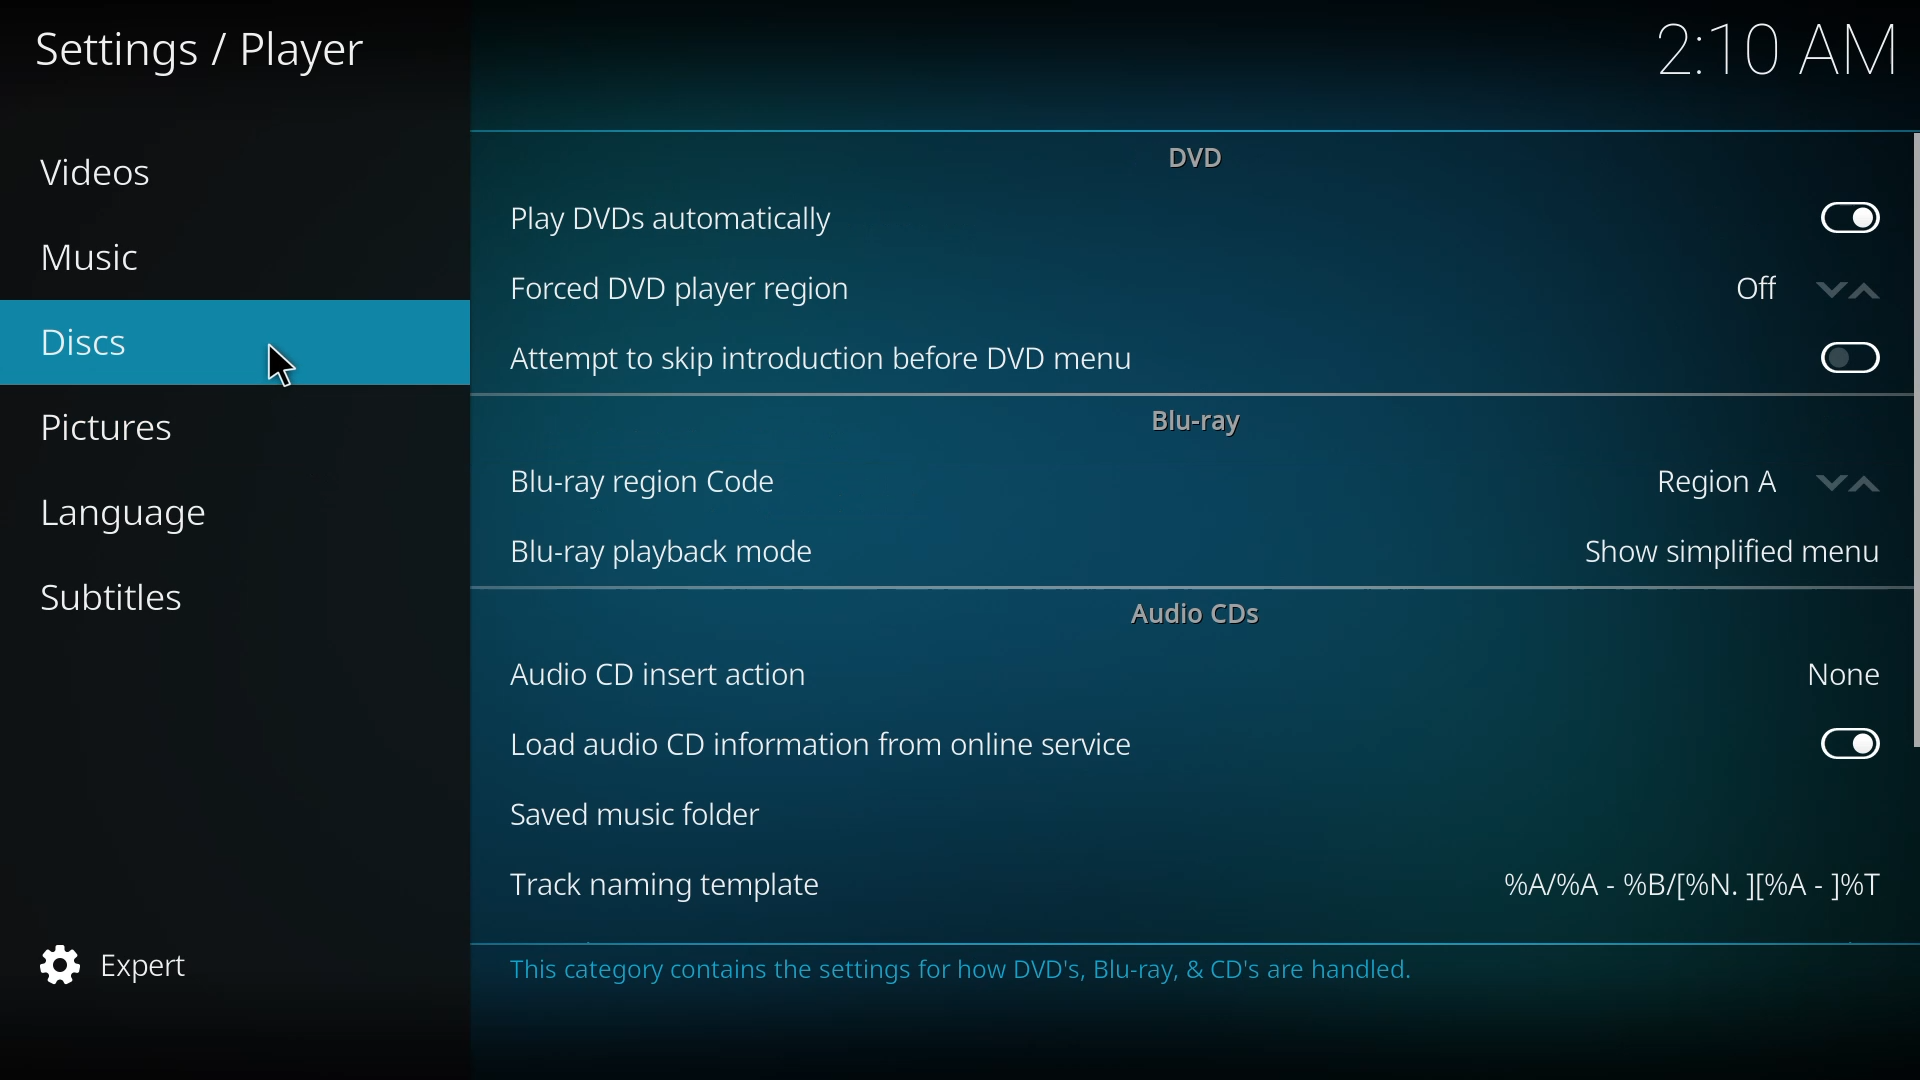 This screenshot has height=1080, width=1920. I want to click on enabled, so click(1842, 219).